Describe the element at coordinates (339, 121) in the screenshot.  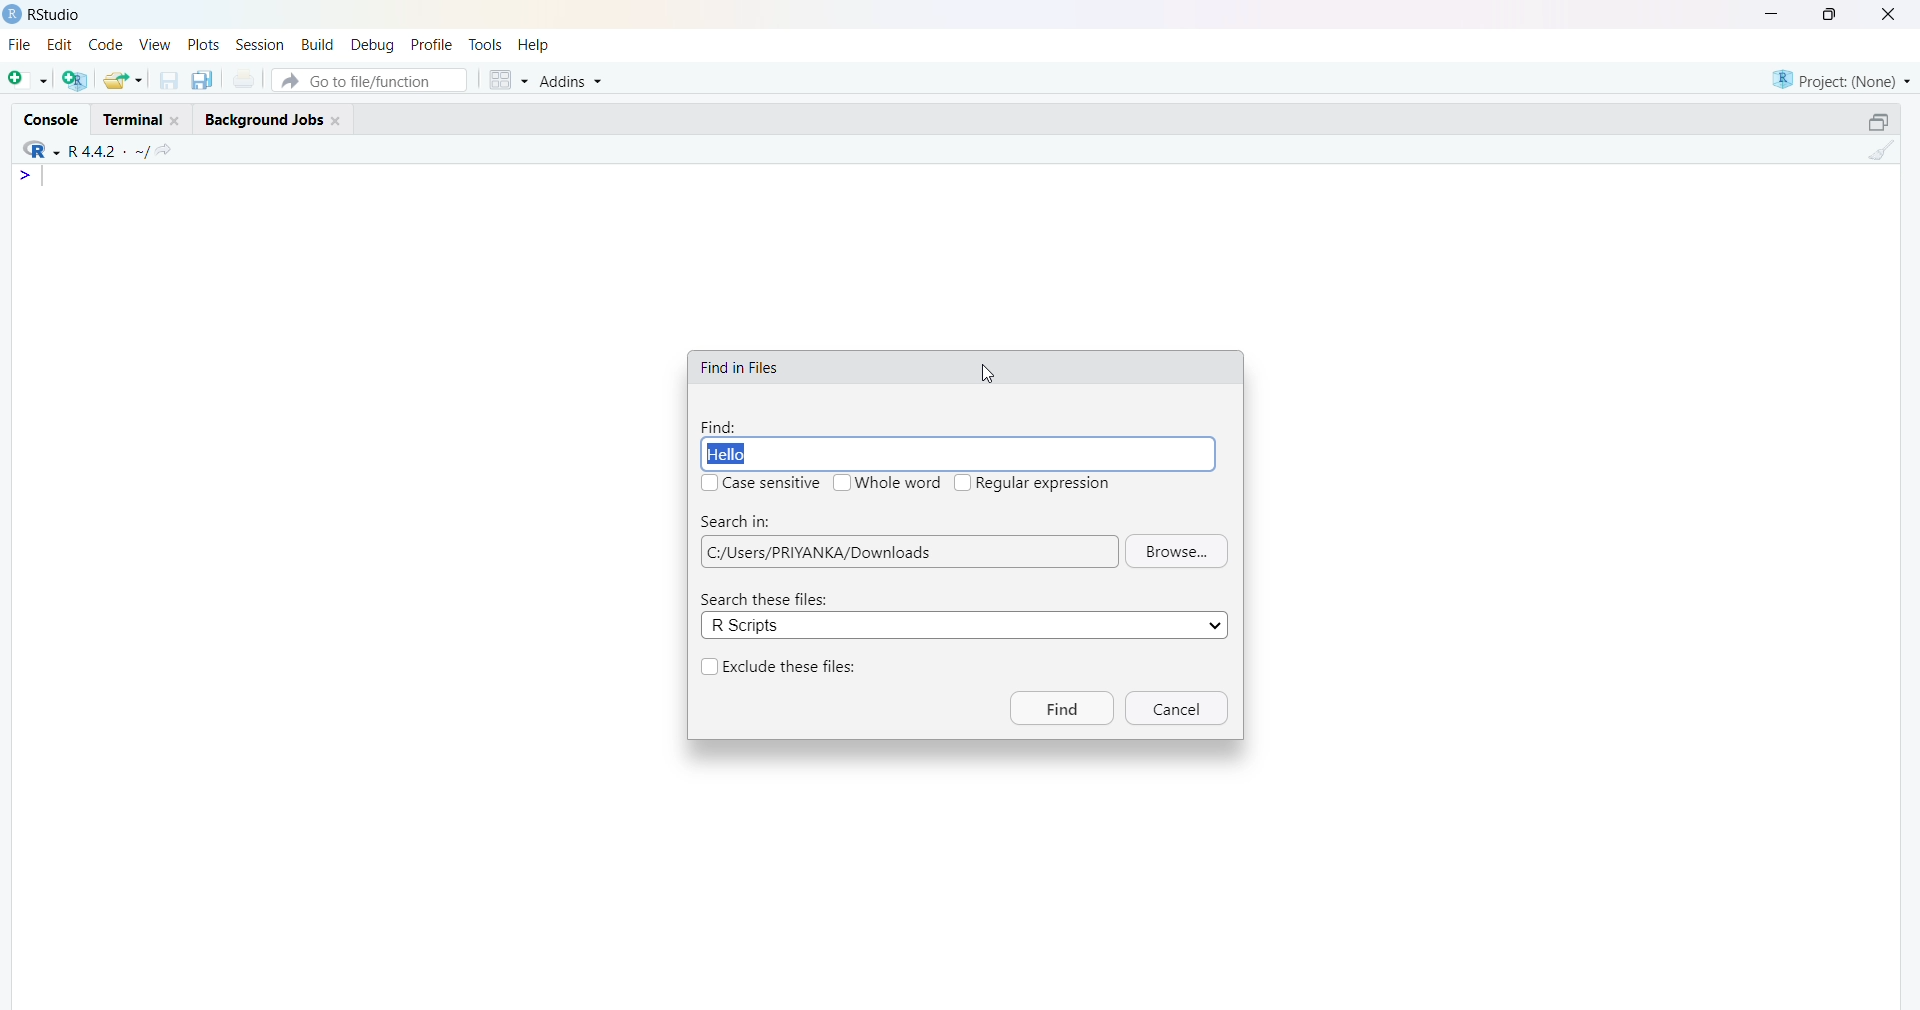
I see `close` at that location.